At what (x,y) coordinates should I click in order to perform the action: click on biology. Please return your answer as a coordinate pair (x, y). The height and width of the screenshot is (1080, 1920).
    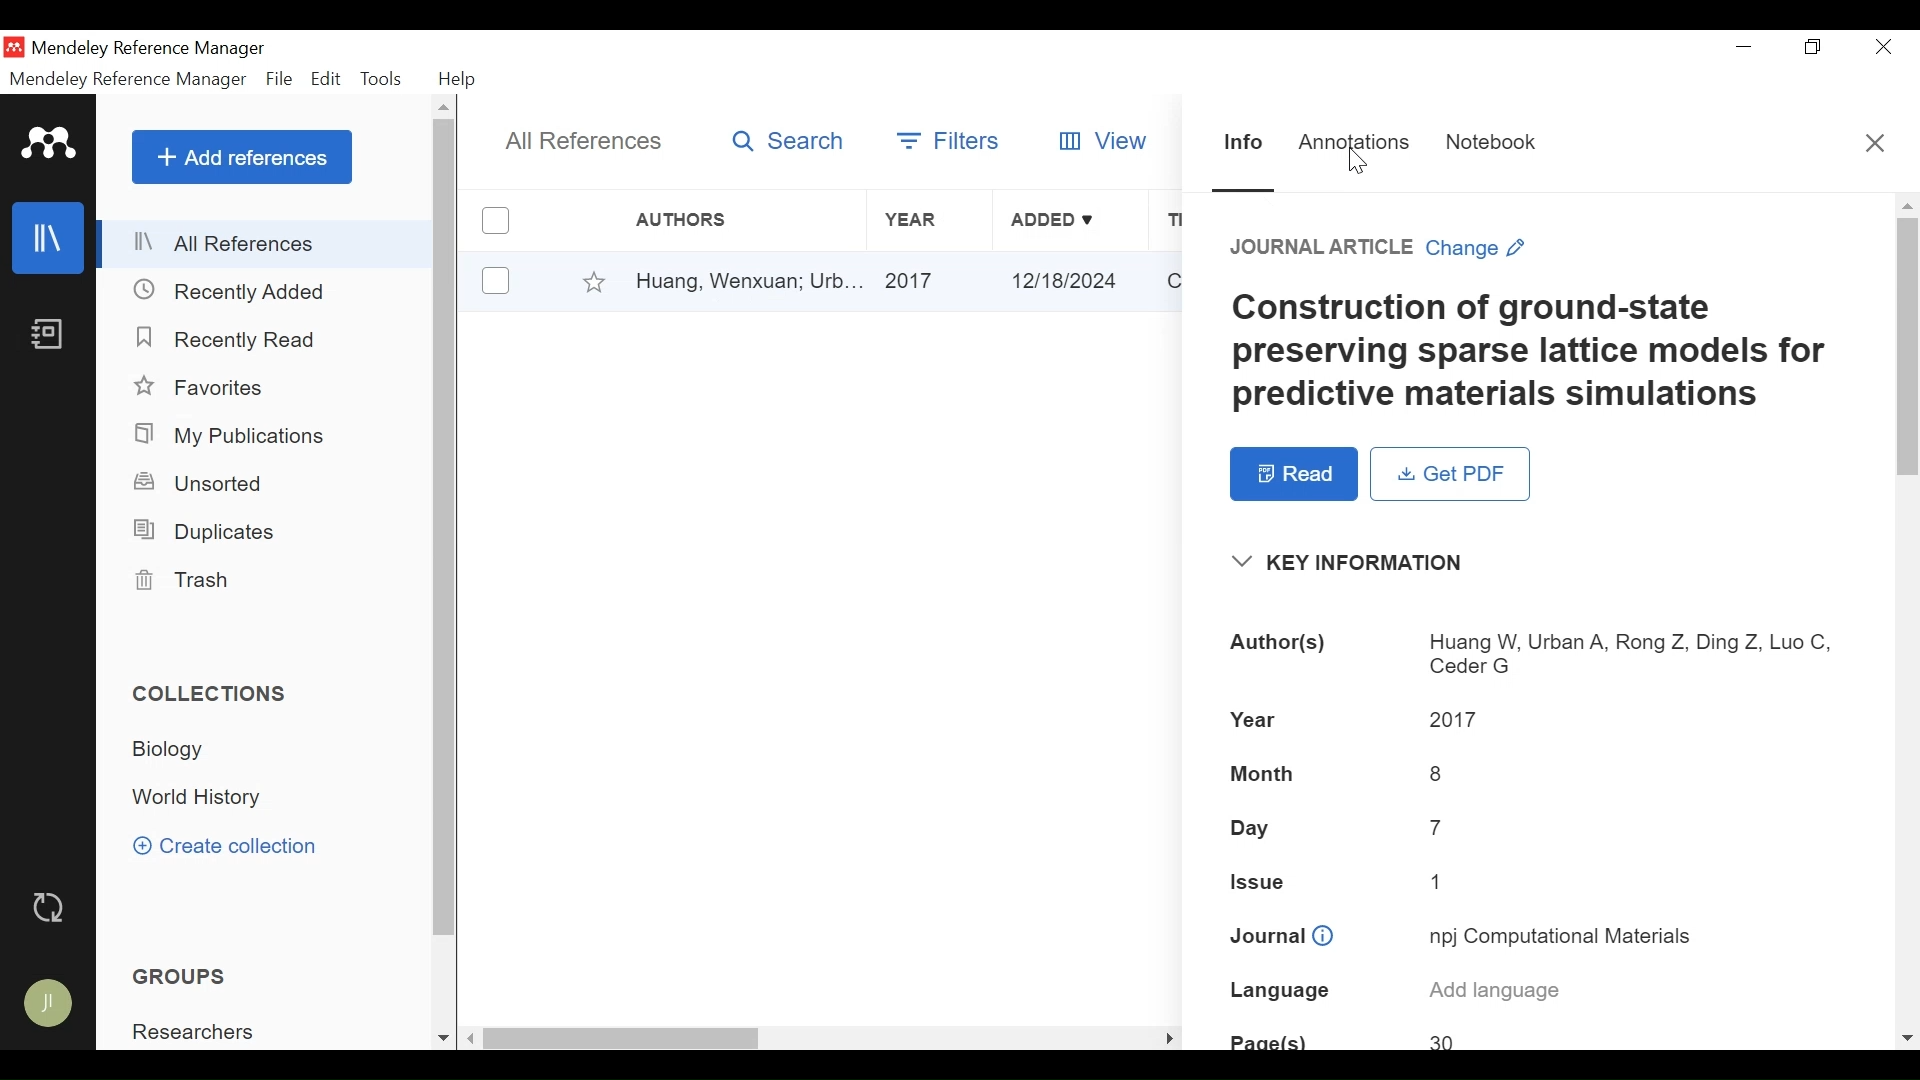
    Looking at the image, I should click on (176, 750).